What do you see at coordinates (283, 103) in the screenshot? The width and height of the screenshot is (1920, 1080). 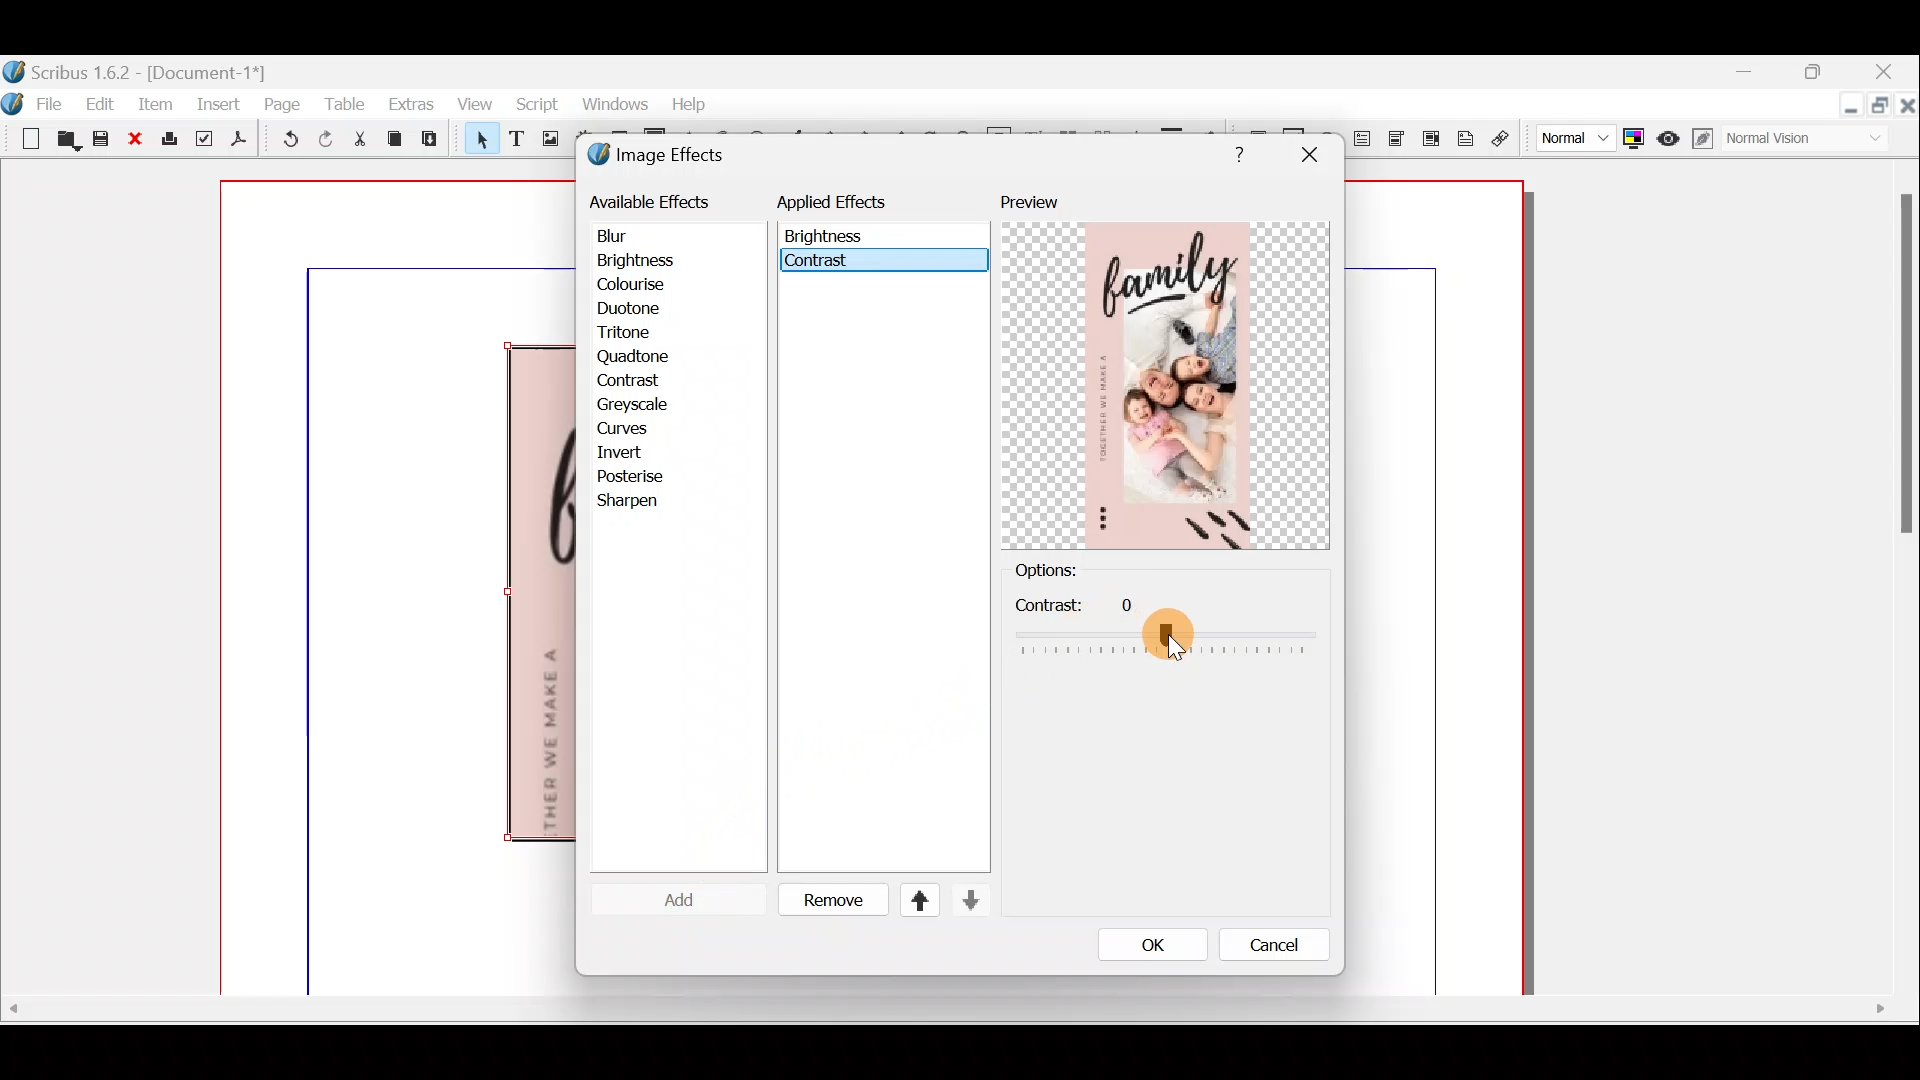 I see `Page` at bounding box center [283, 103].